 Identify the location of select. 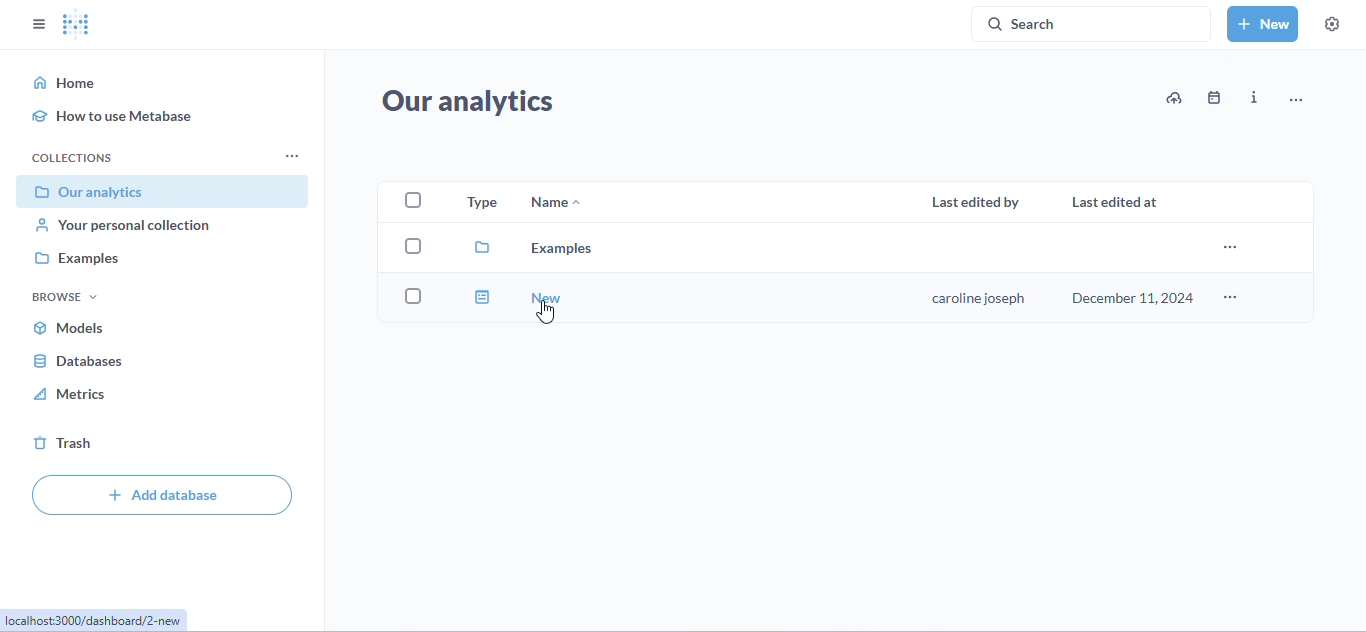
(413, 296).